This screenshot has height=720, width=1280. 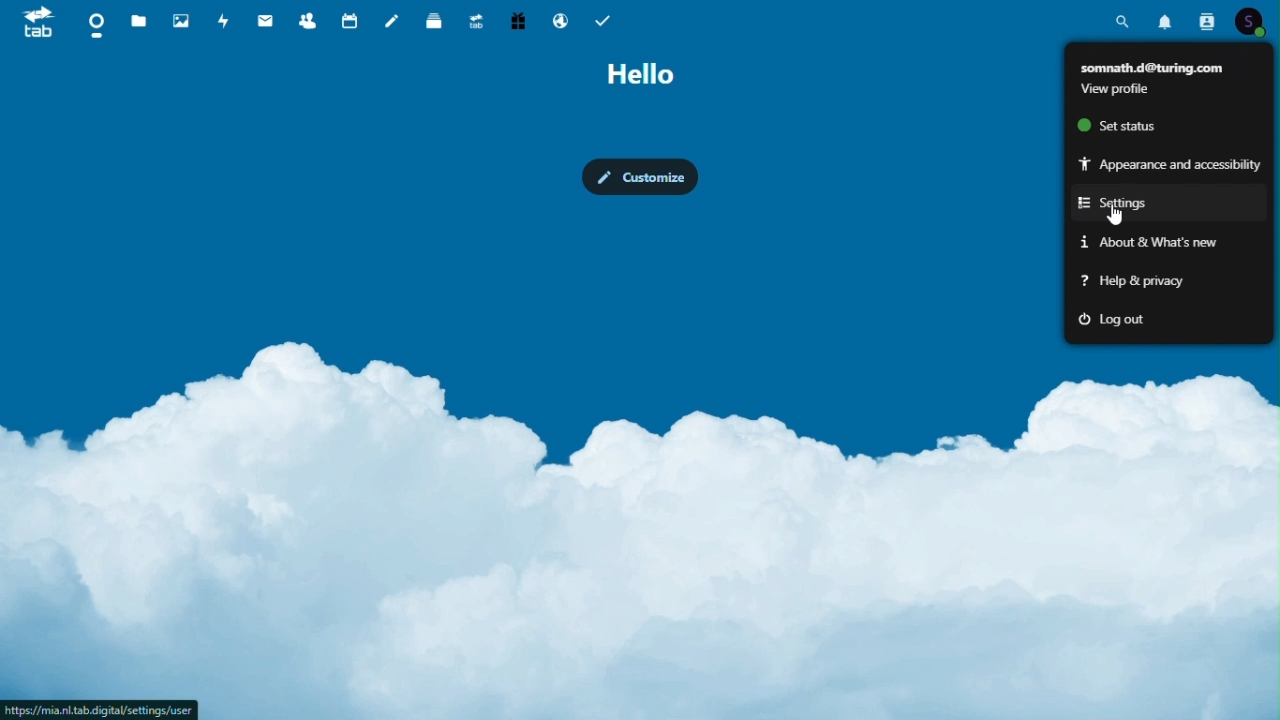 What do you see at coordinates (1112, 123) in the screenshot?
I see `Status` at bounding box center [1112, 123].